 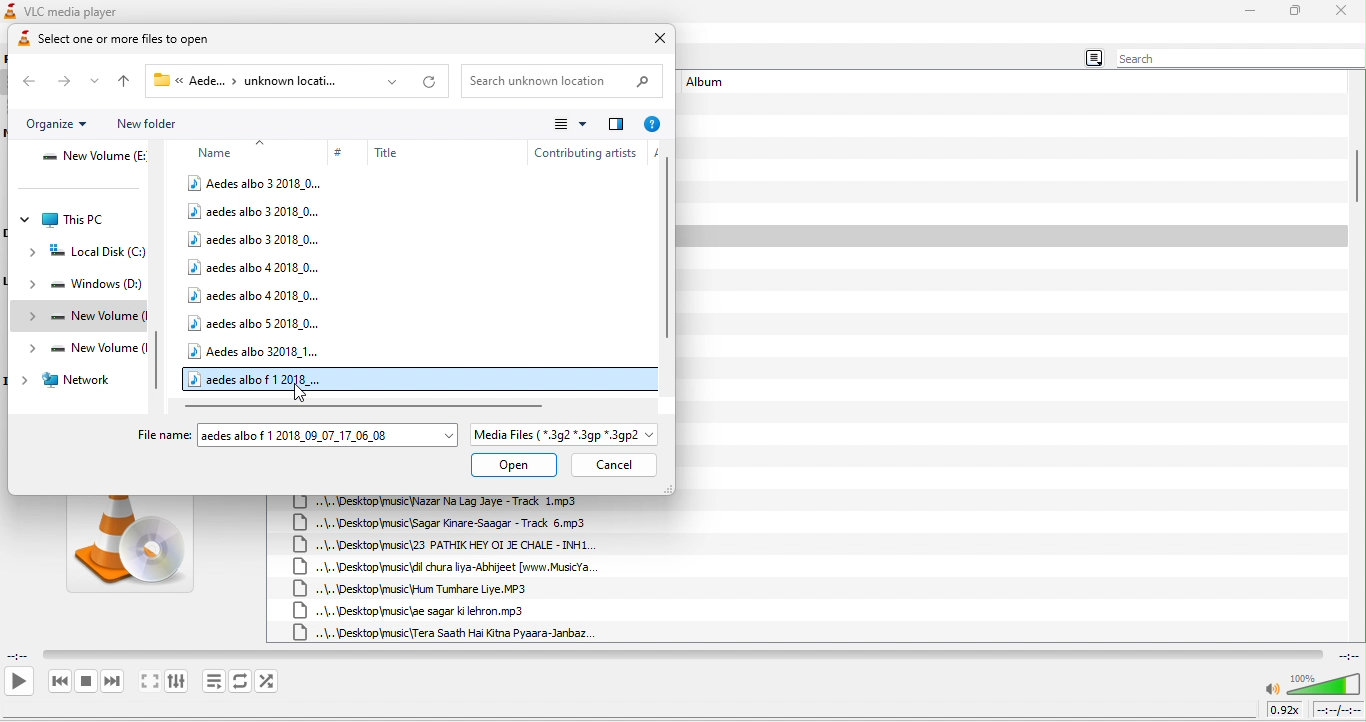 I want to click on vlc media image, so click(x=129, y=550).